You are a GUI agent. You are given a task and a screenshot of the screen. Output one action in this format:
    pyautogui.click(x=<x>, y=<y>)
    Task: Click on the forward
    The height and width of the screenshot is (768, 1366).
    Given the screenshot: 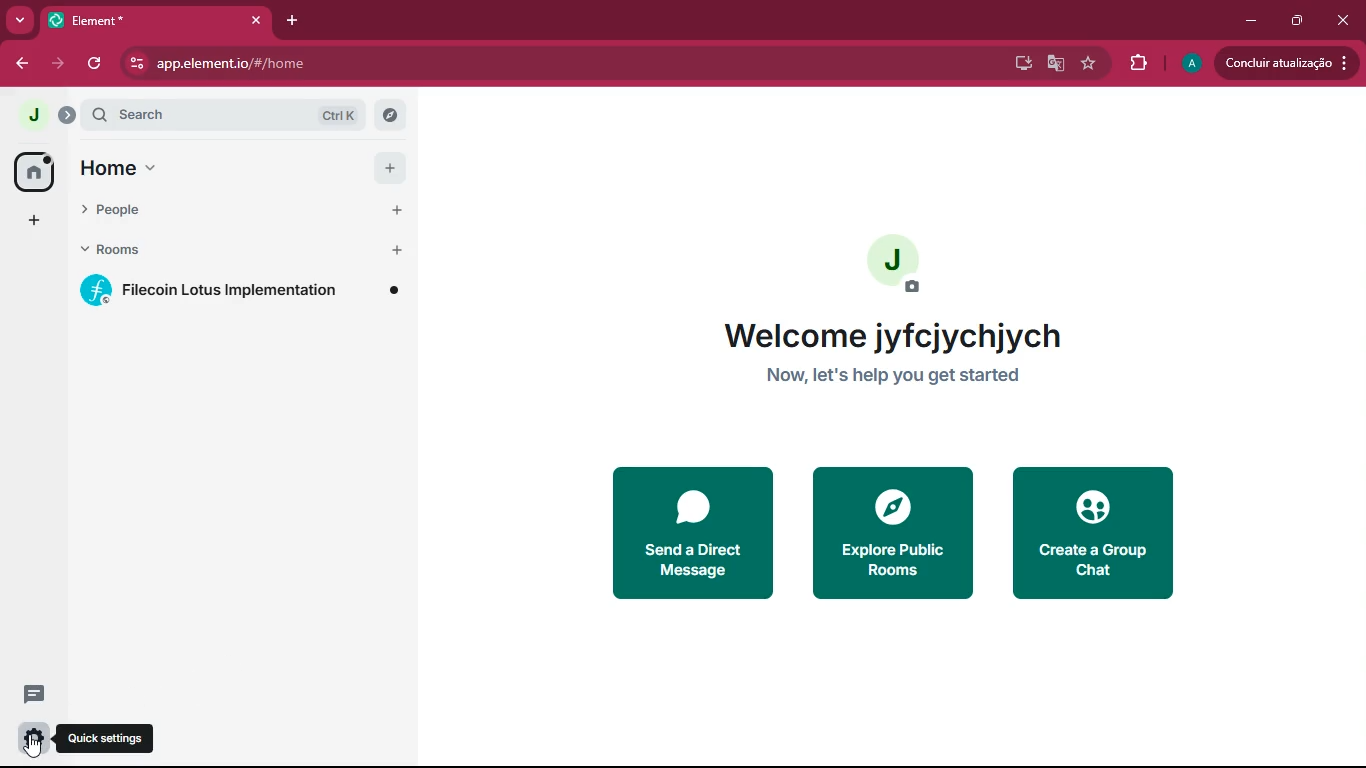 What is the action you would take?
    pyautogui.click(x=58, y=67)
    